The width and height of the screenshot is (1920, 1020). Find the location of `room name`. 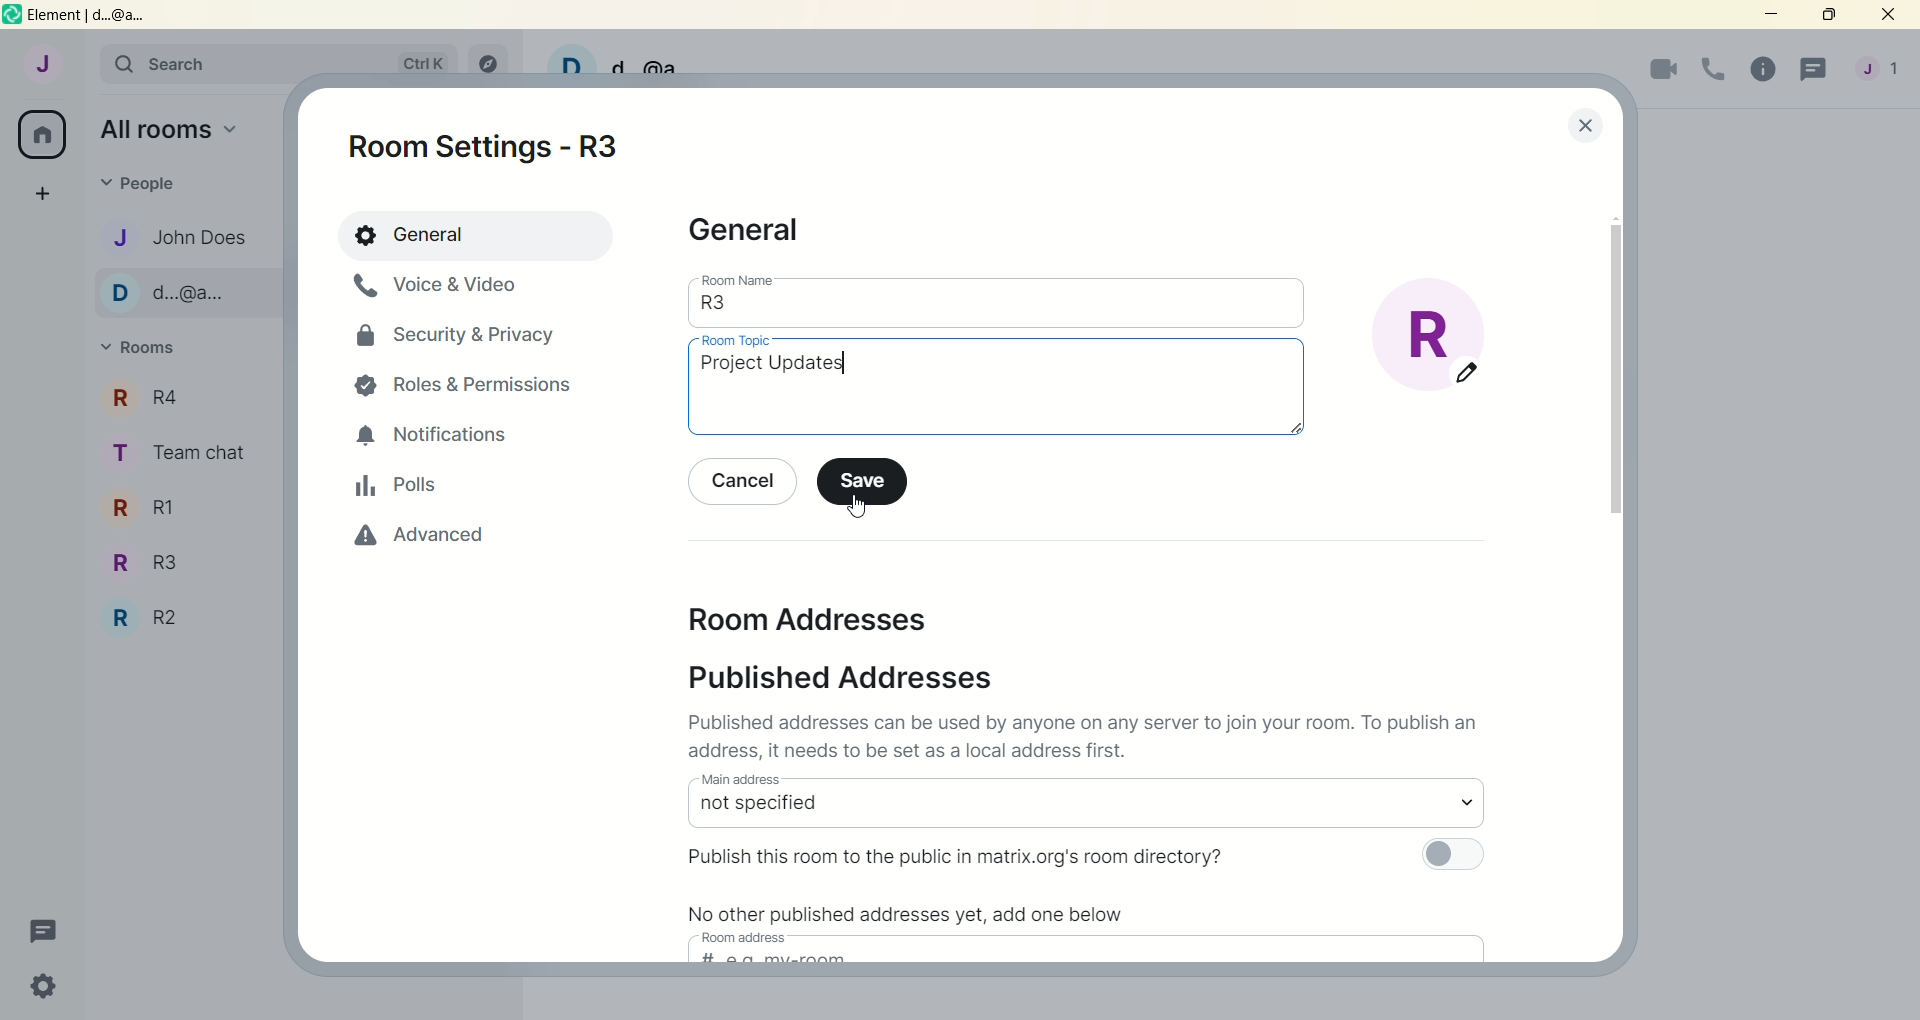

room name is located at coordinates (741, 280).